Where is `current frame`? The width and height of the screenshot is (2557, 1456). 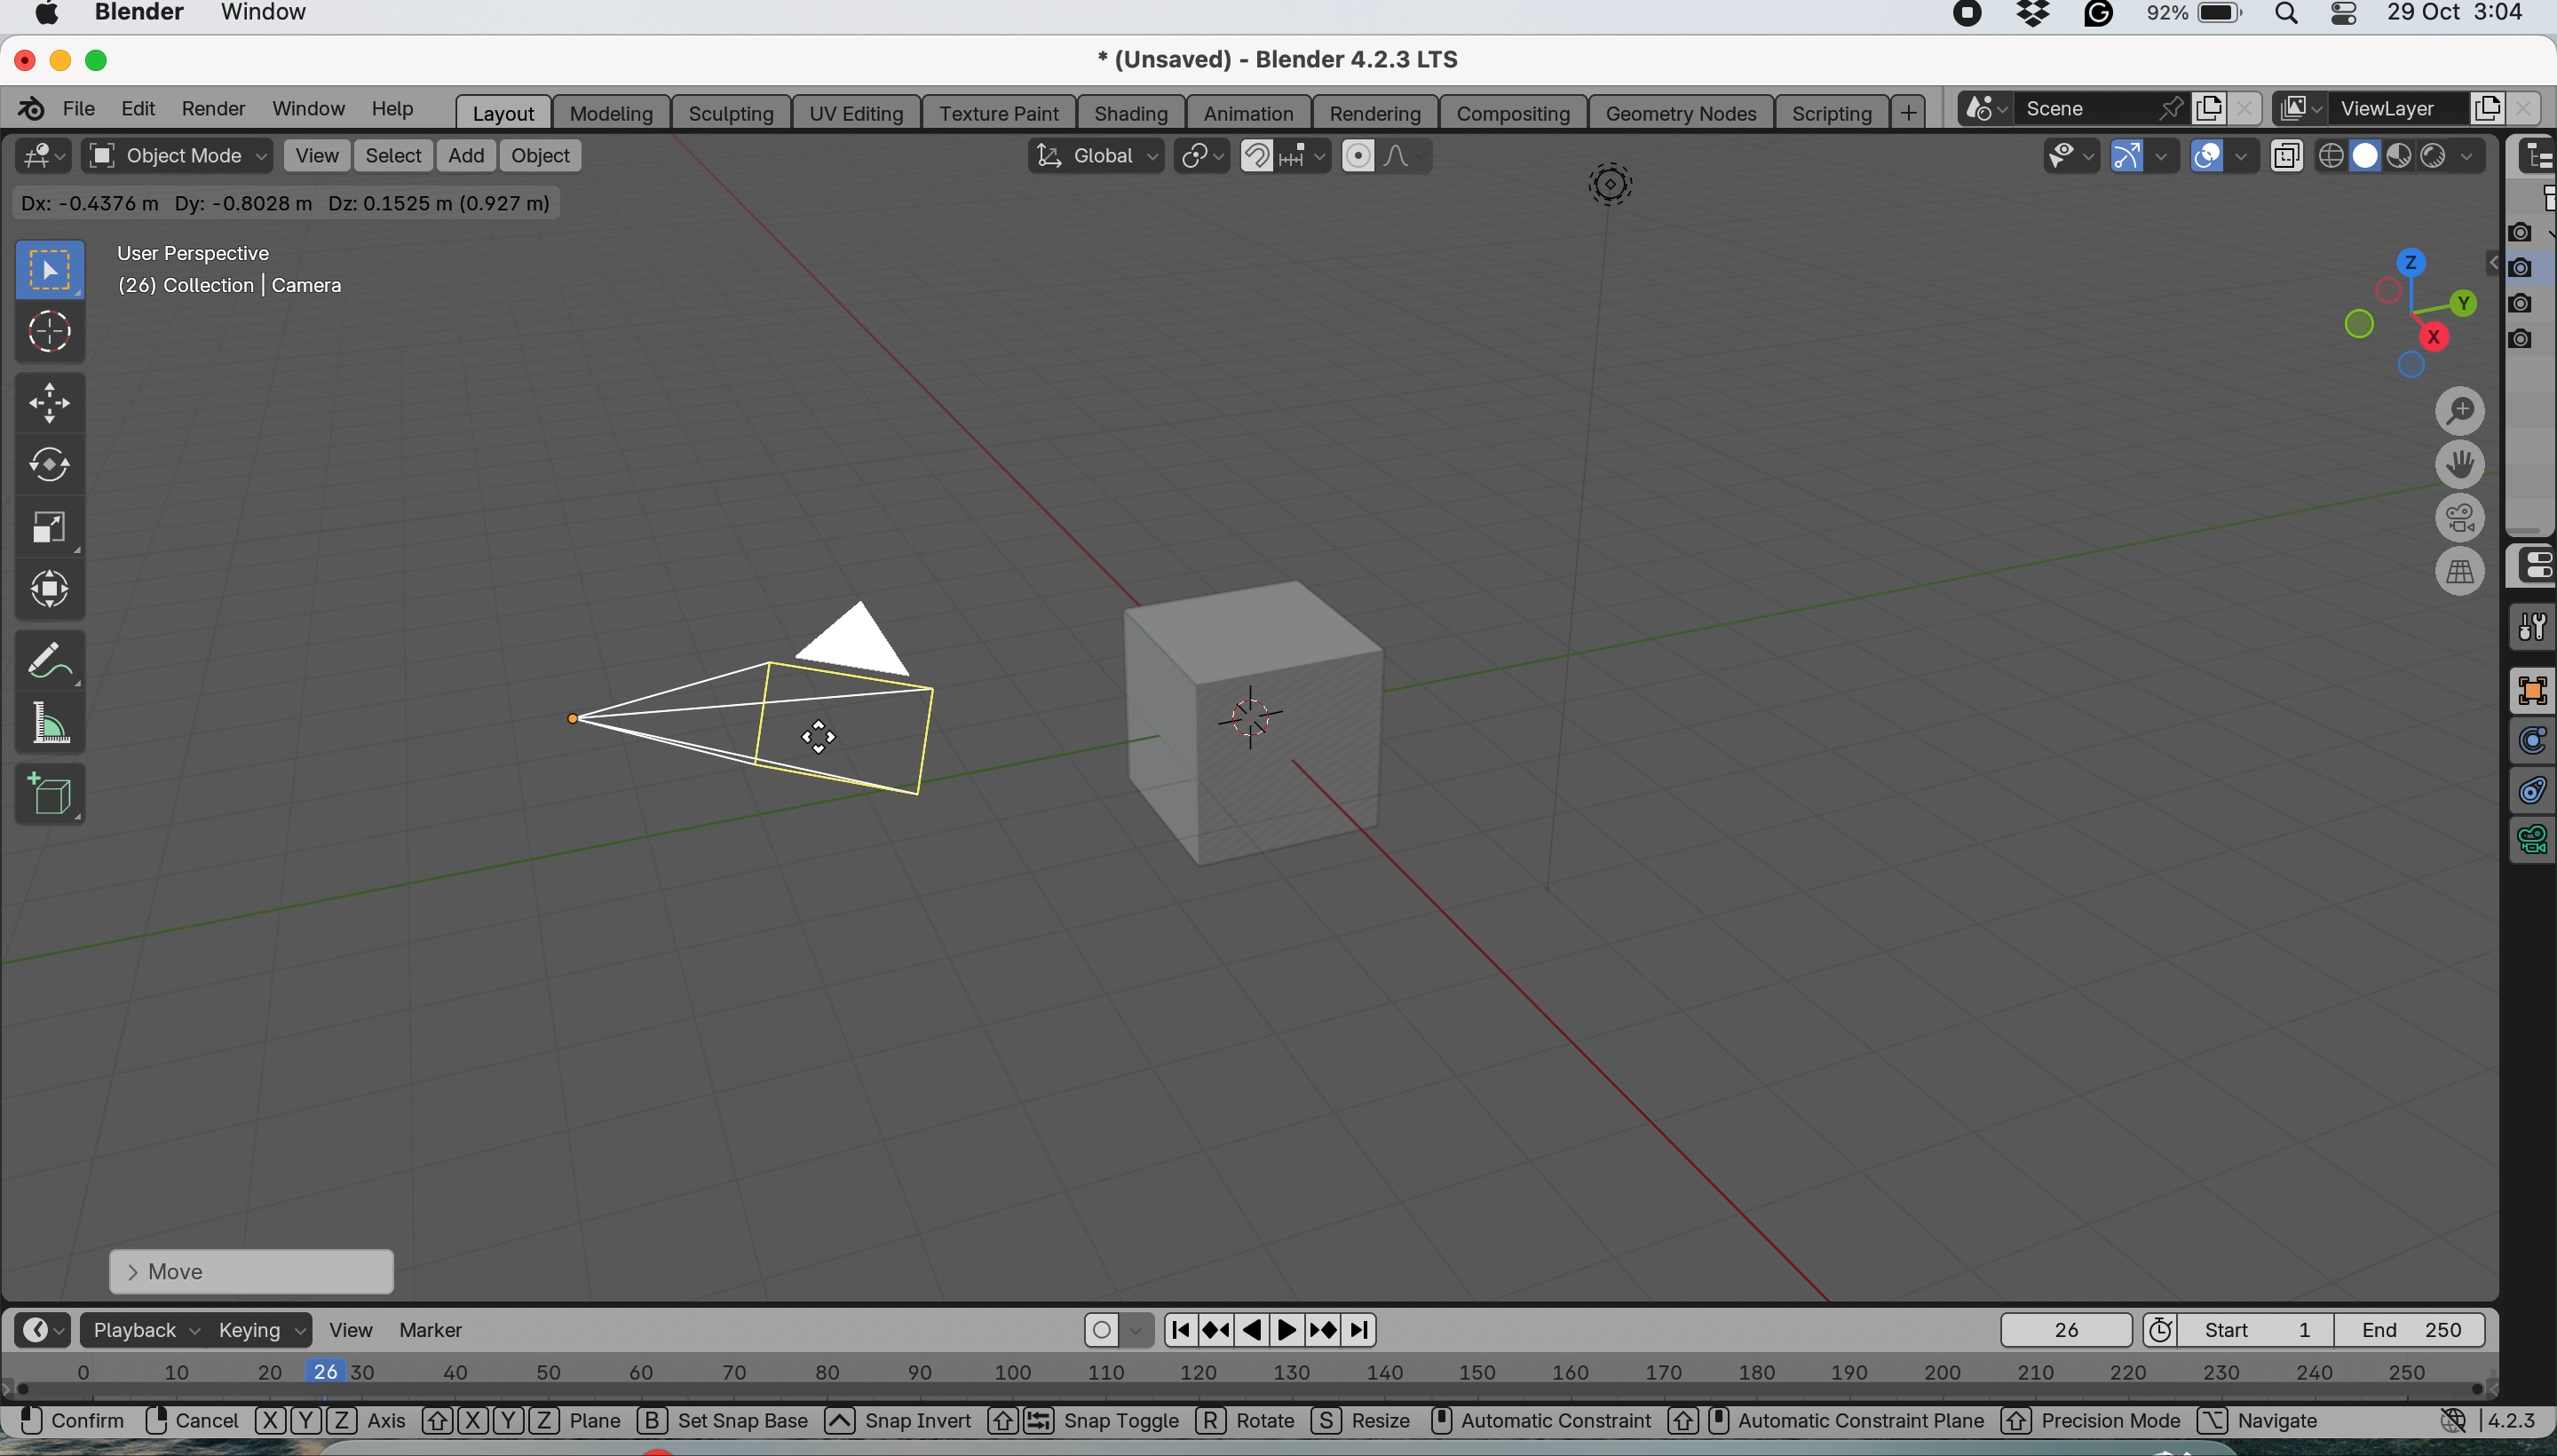 current frame is located at coordinates (2064, 1329).